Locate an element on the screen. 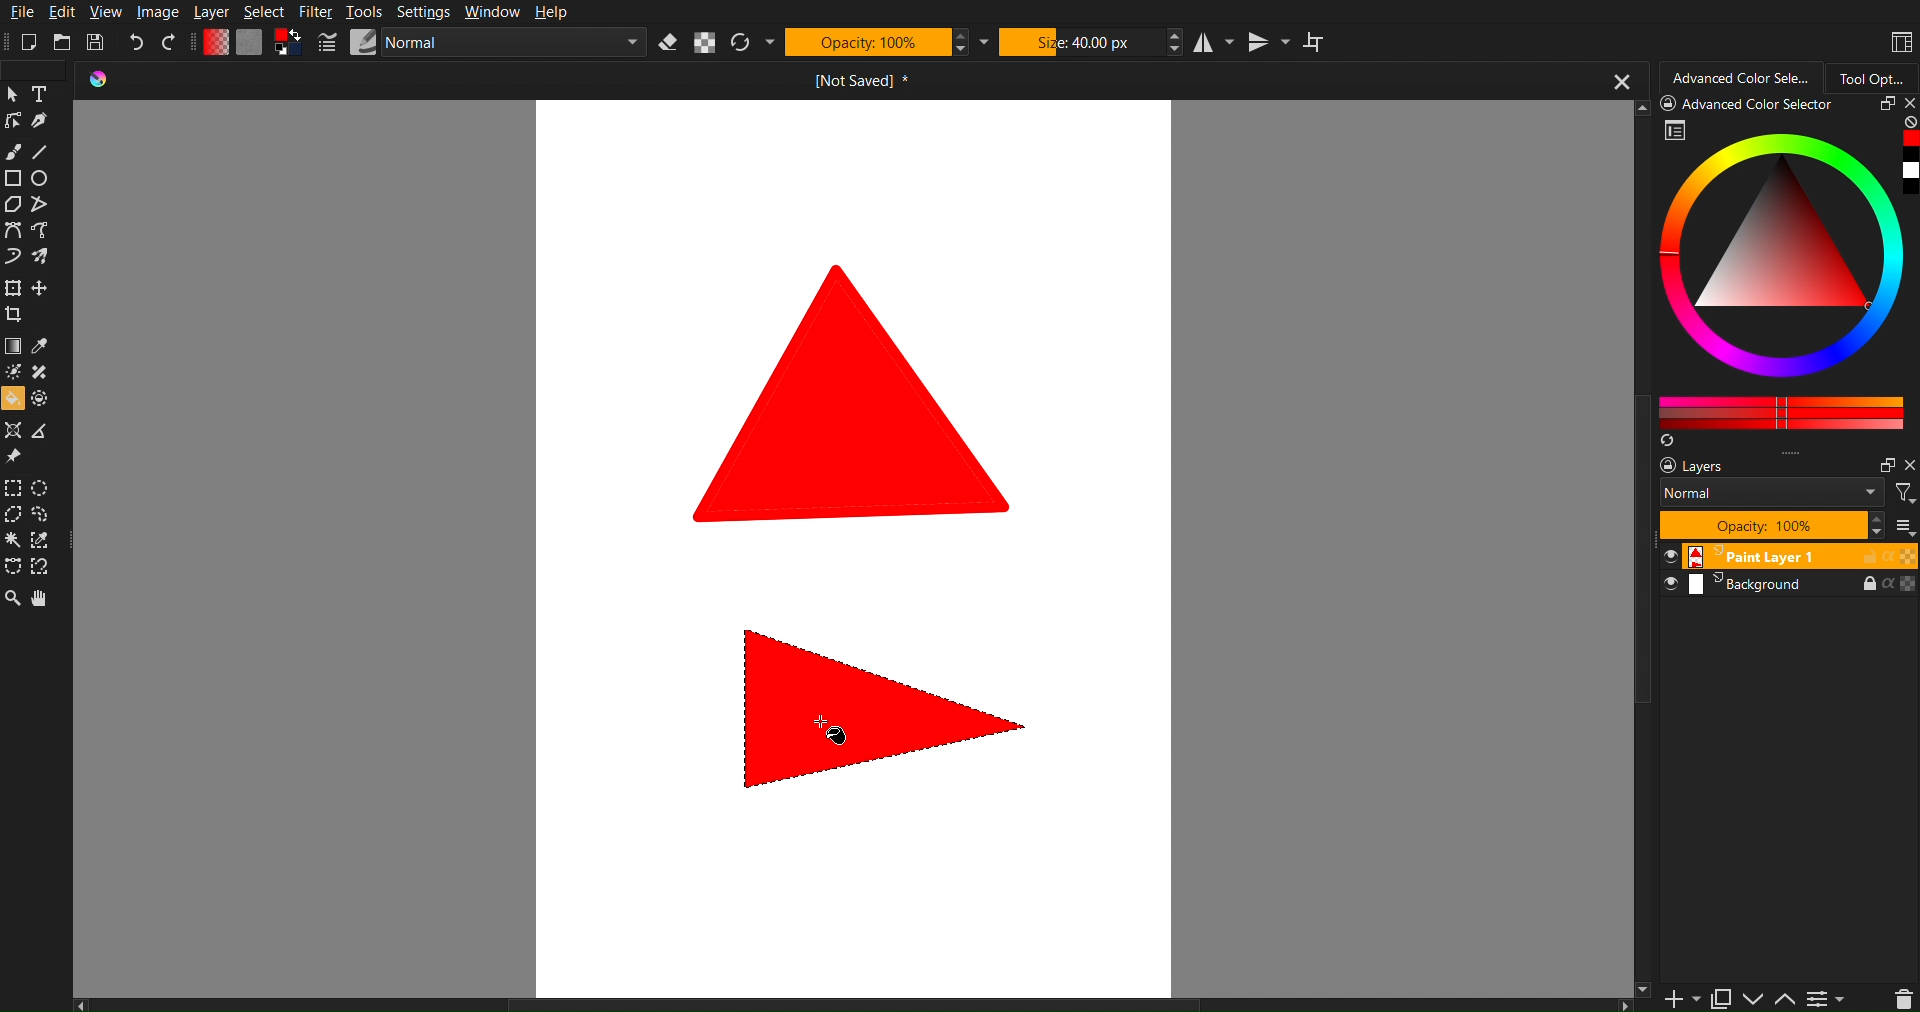 The width and height of the screenshot is (1920, 1012). Redo is located at coordinates (175, 42).